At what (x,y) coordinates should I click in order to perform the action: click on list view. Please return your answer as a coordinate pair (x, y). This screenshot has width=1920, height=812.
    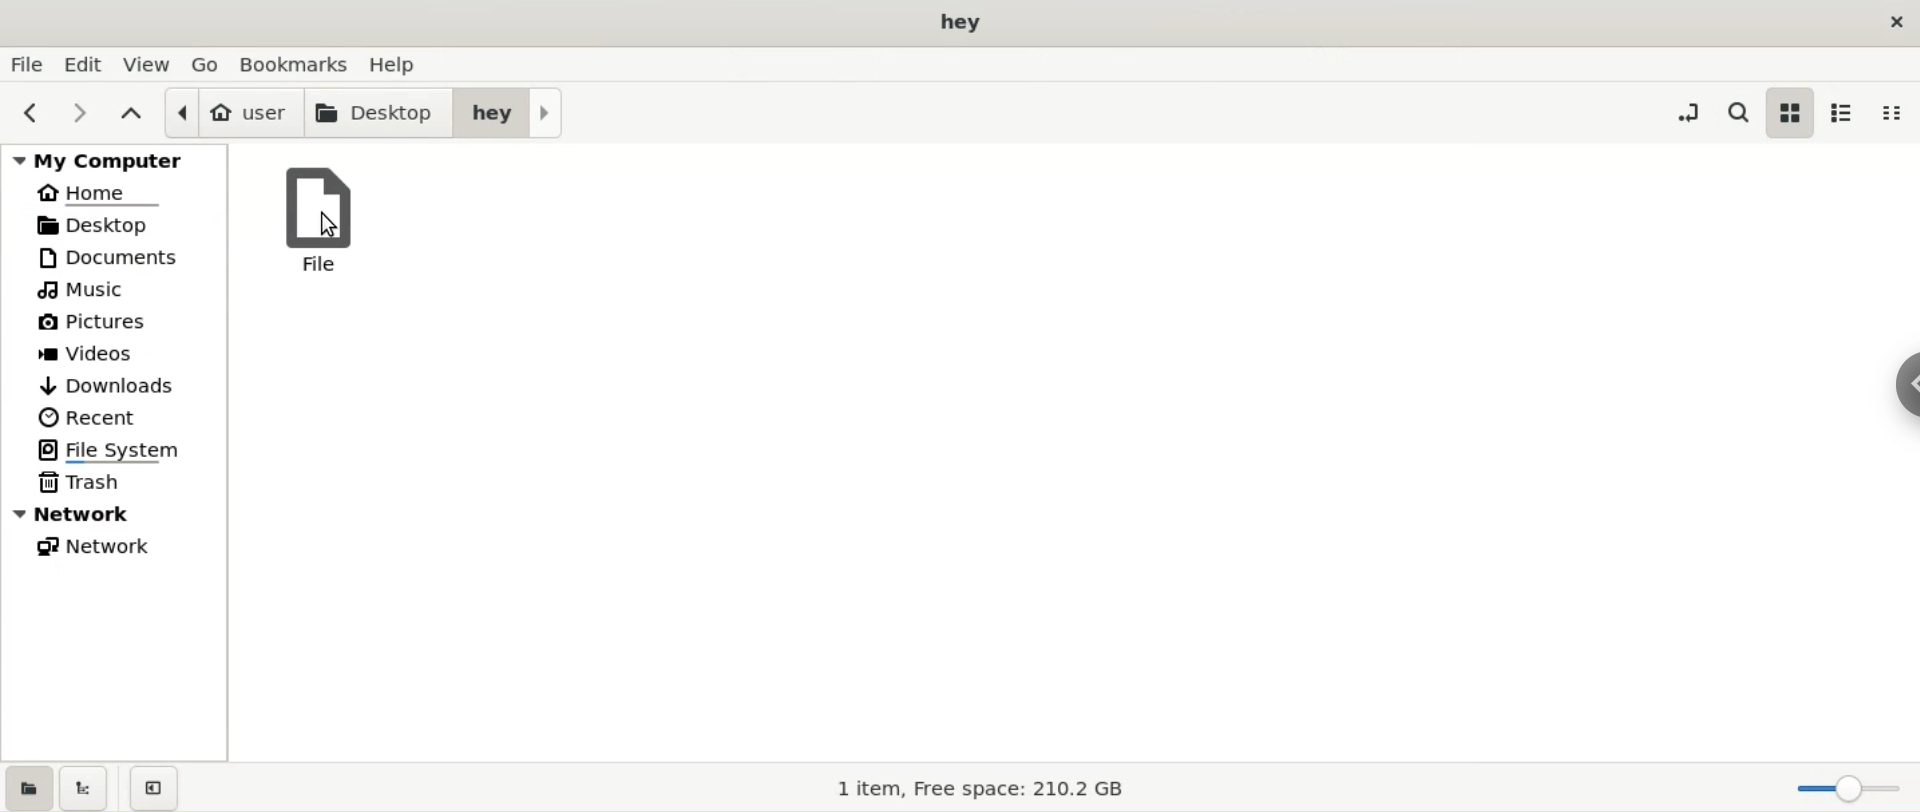
    Looking at the image, I should click on (1848, 113).